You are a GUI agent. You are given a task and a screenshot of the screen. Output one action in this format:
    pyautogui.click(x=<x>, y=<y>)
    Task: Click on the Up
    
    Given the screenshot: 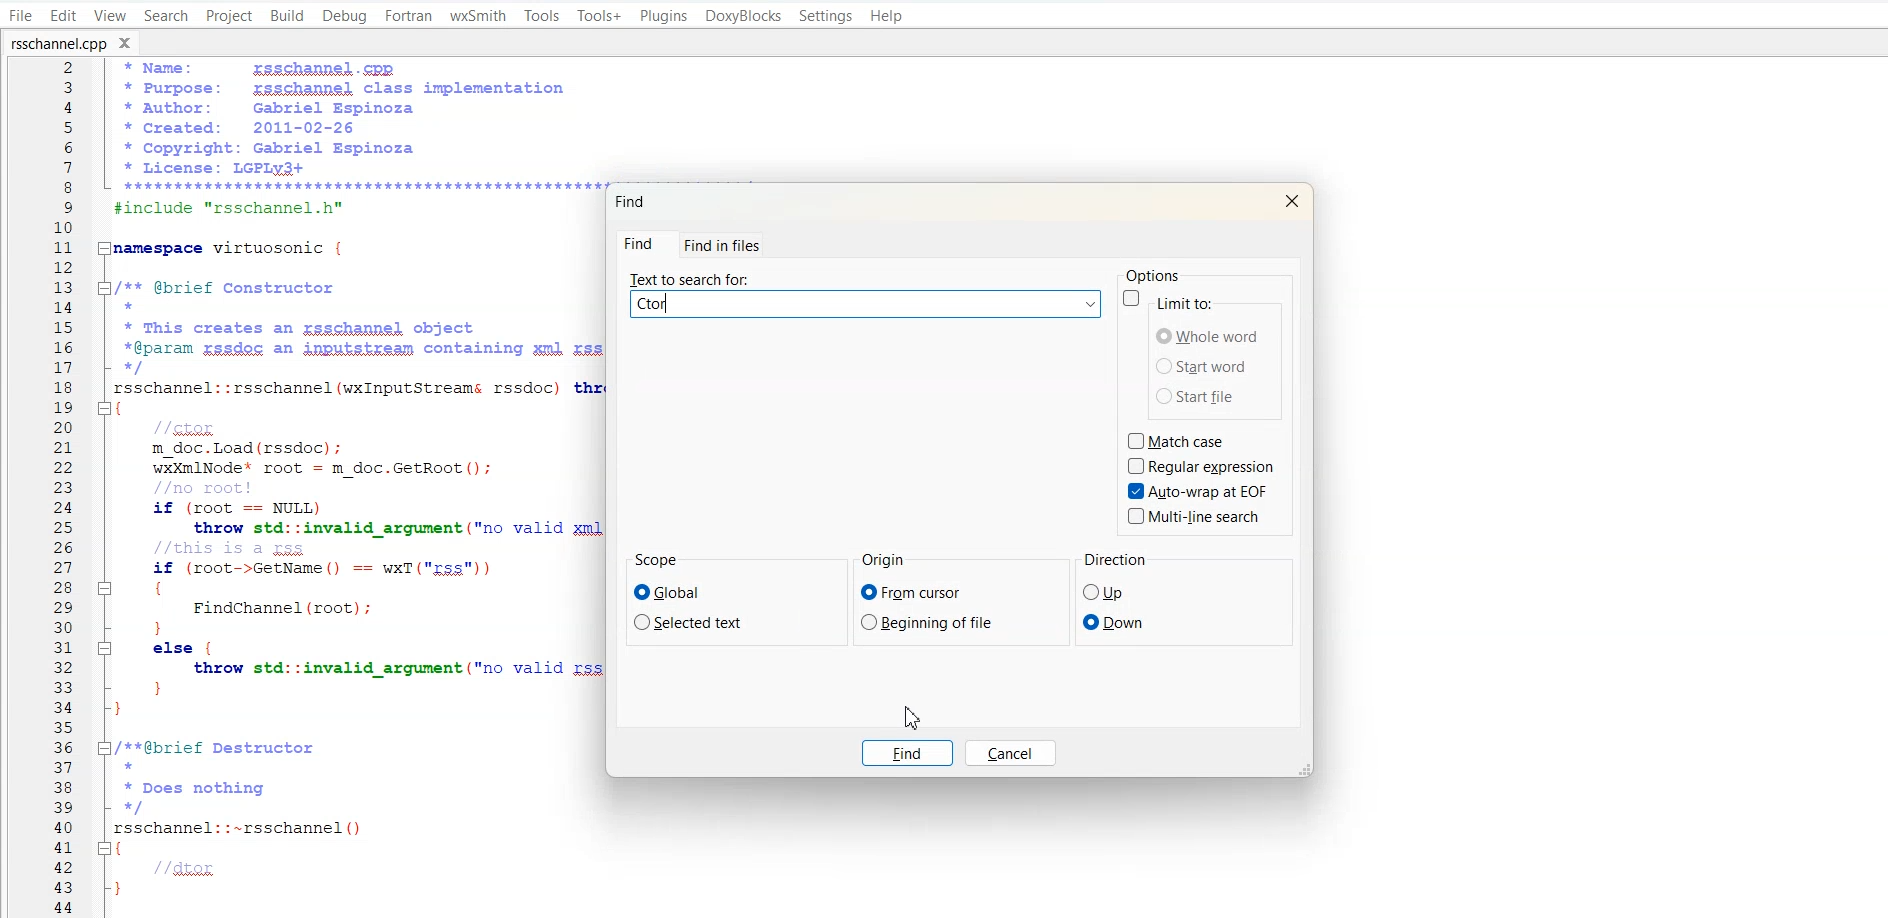 What is the action you would take?
    pyautogui.click(x=1104, y=592)
    